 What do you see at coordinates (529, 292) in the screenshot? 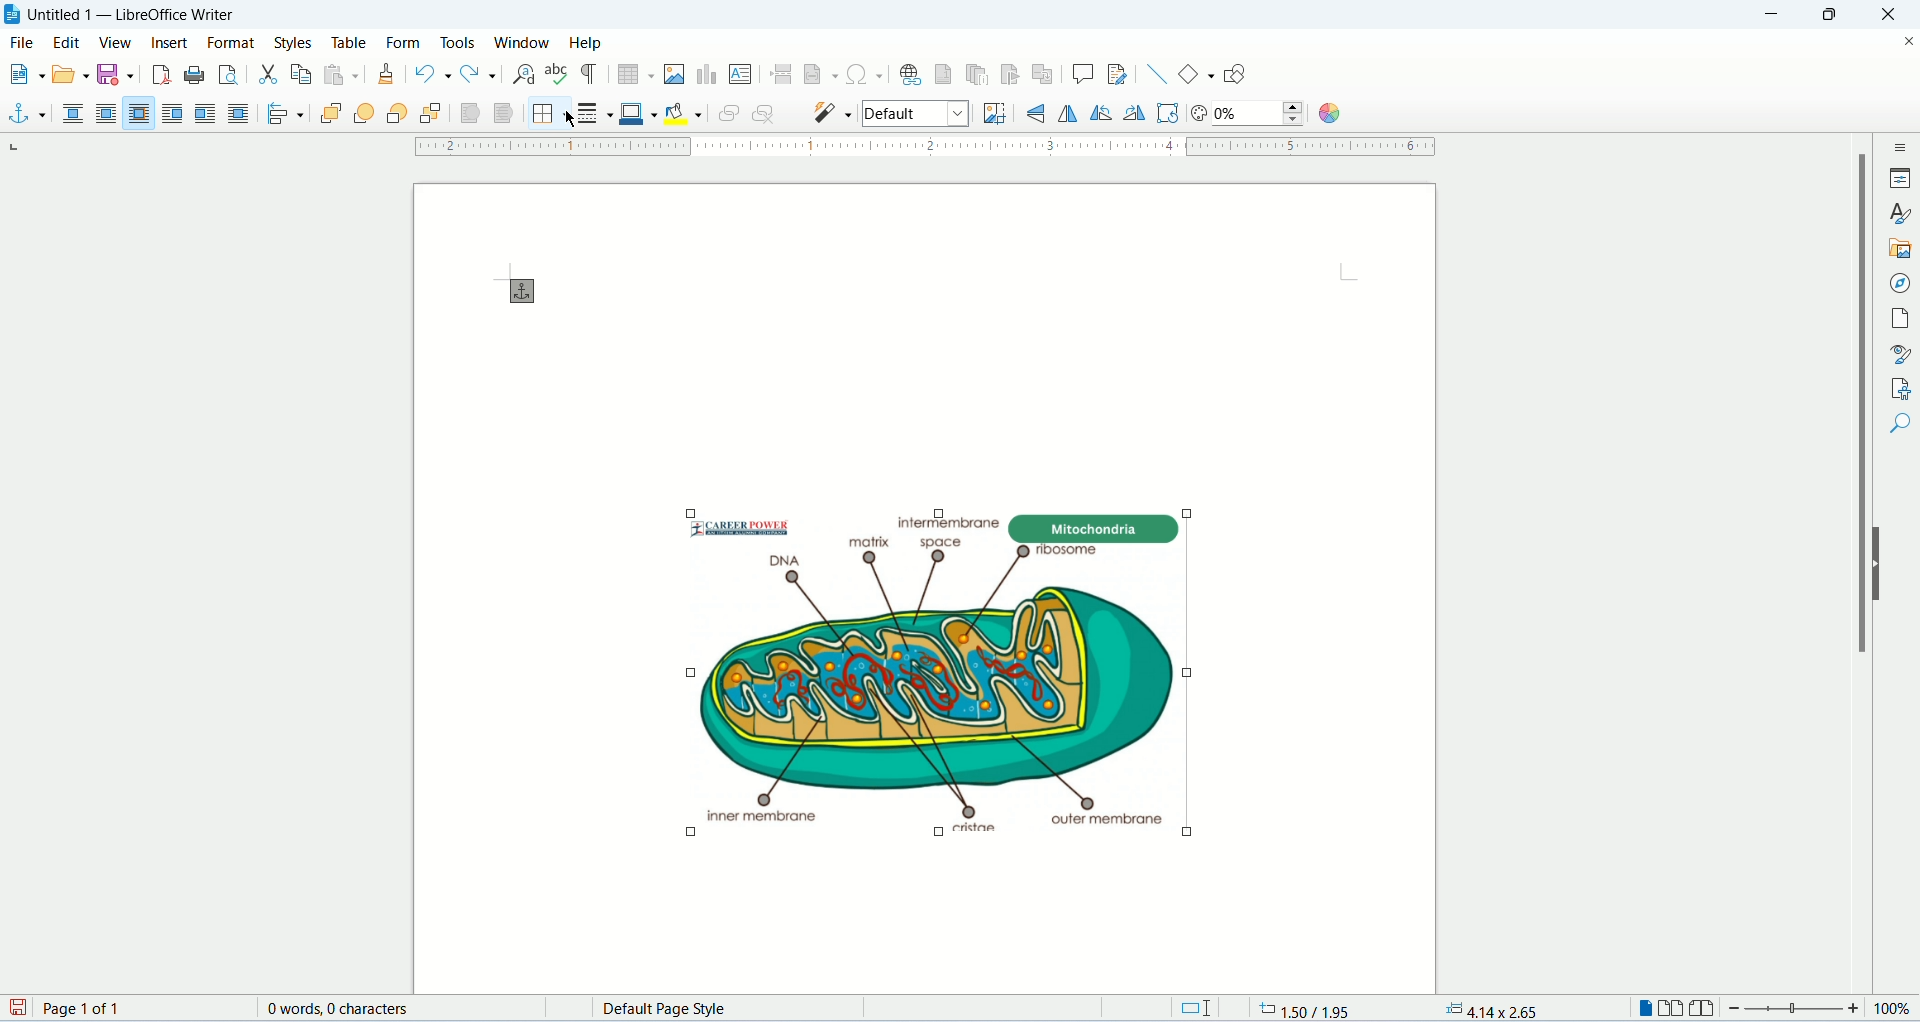
I see `anchor` at bounding box center [529, 292].